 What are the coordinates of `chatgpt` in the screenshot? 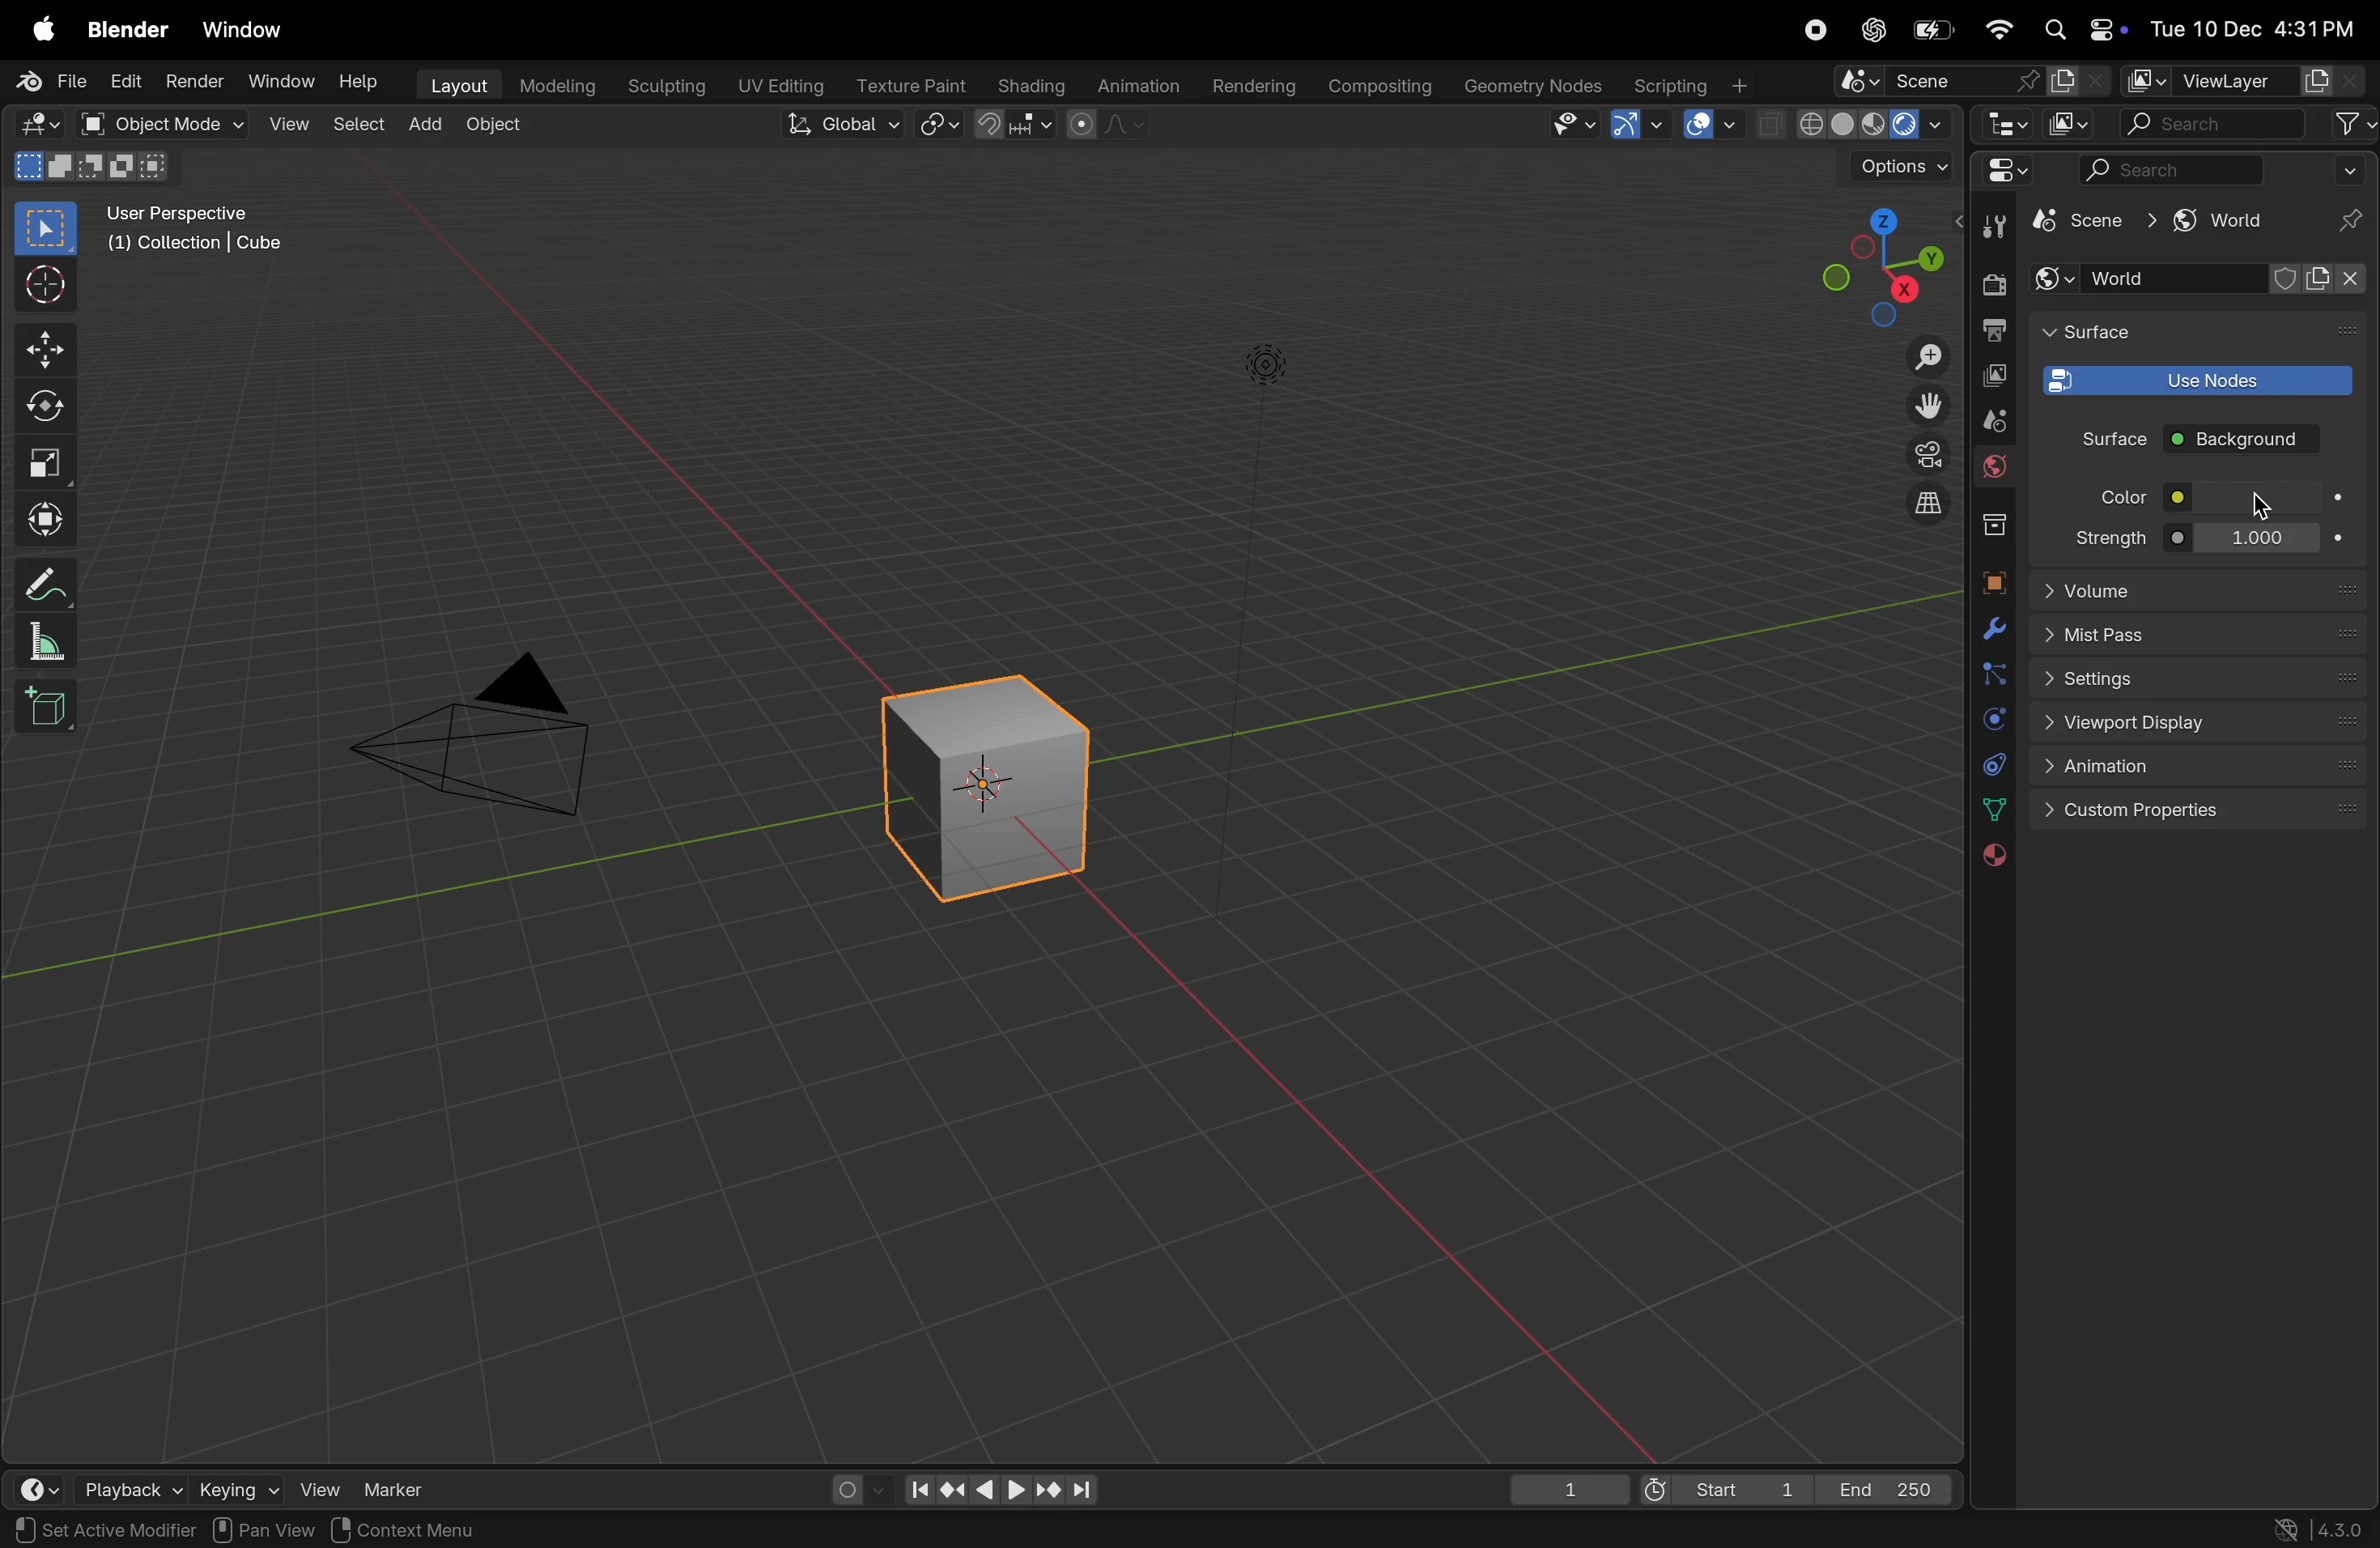 It's located at (1875, 29).